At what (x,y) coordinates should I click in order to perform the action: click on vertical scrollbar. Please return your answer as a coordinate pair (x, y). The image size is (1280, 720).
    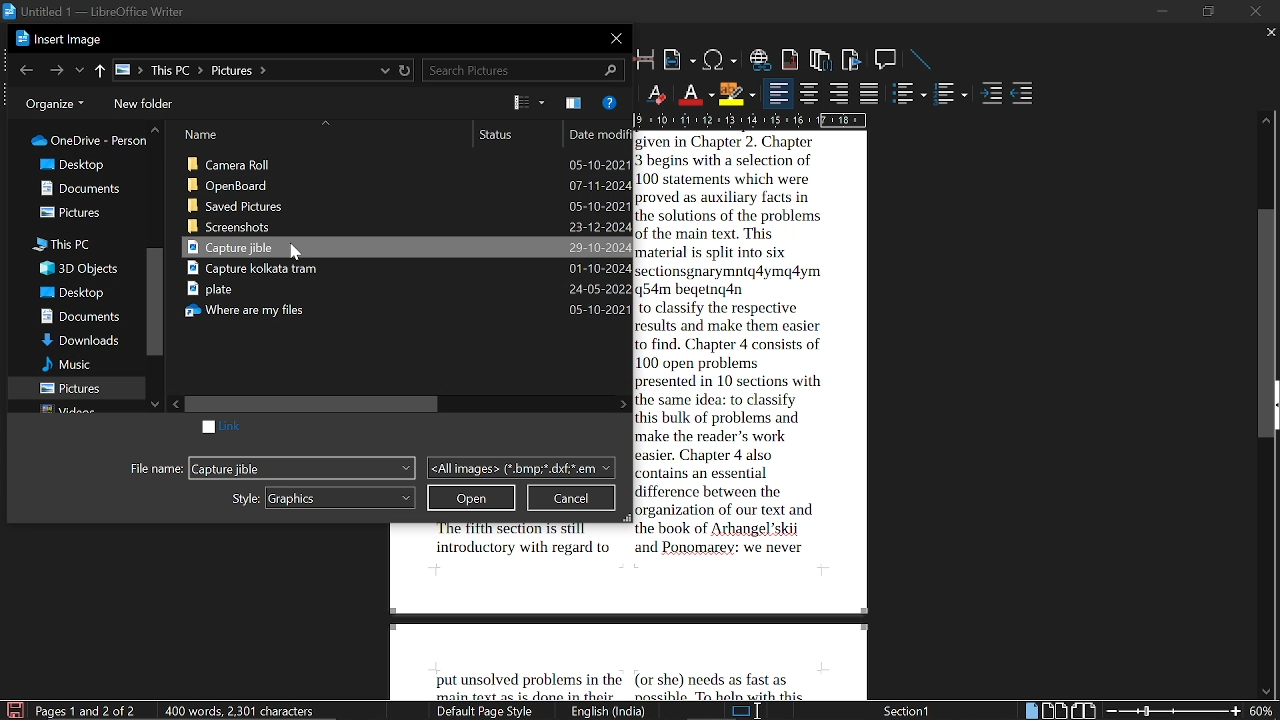
    Looking at the image, I should click on (1269, 327).